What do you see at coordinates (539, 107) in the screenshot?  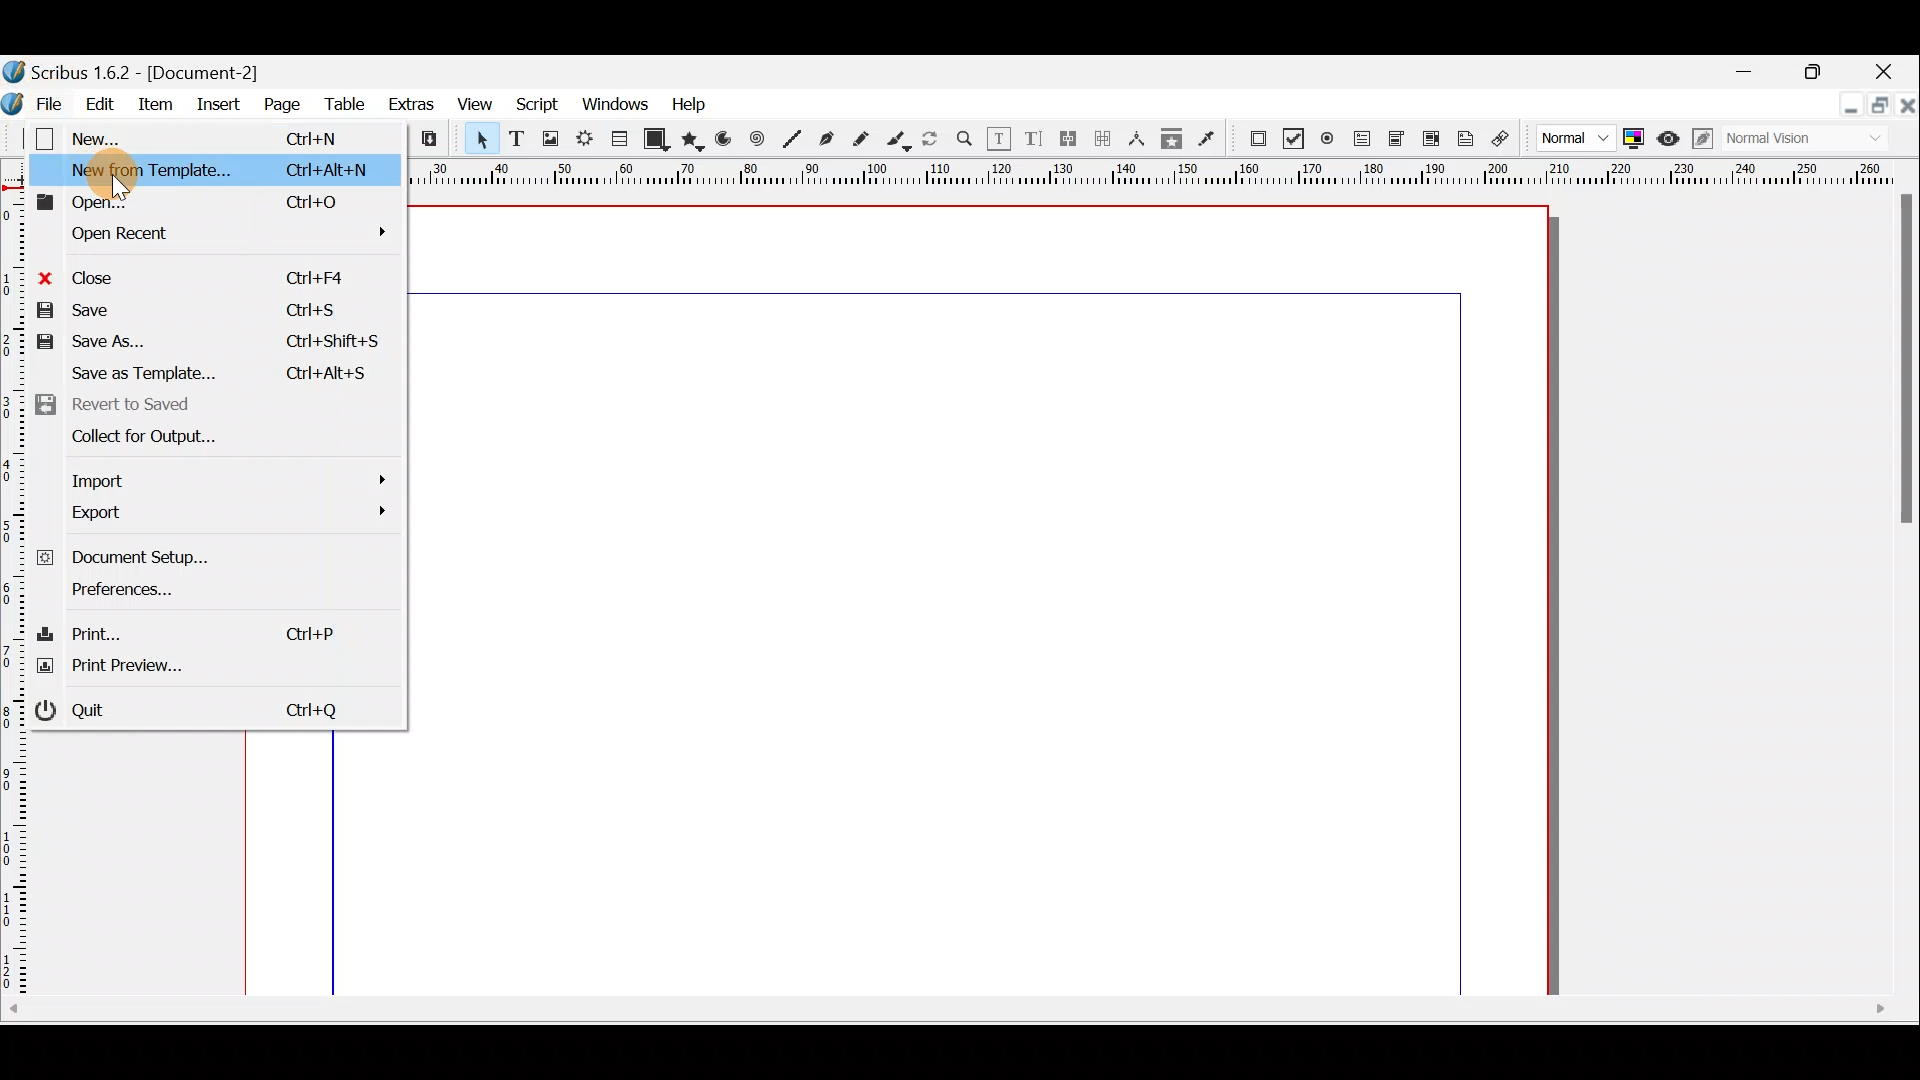 I see `Script` at bounding box center [539, 107].